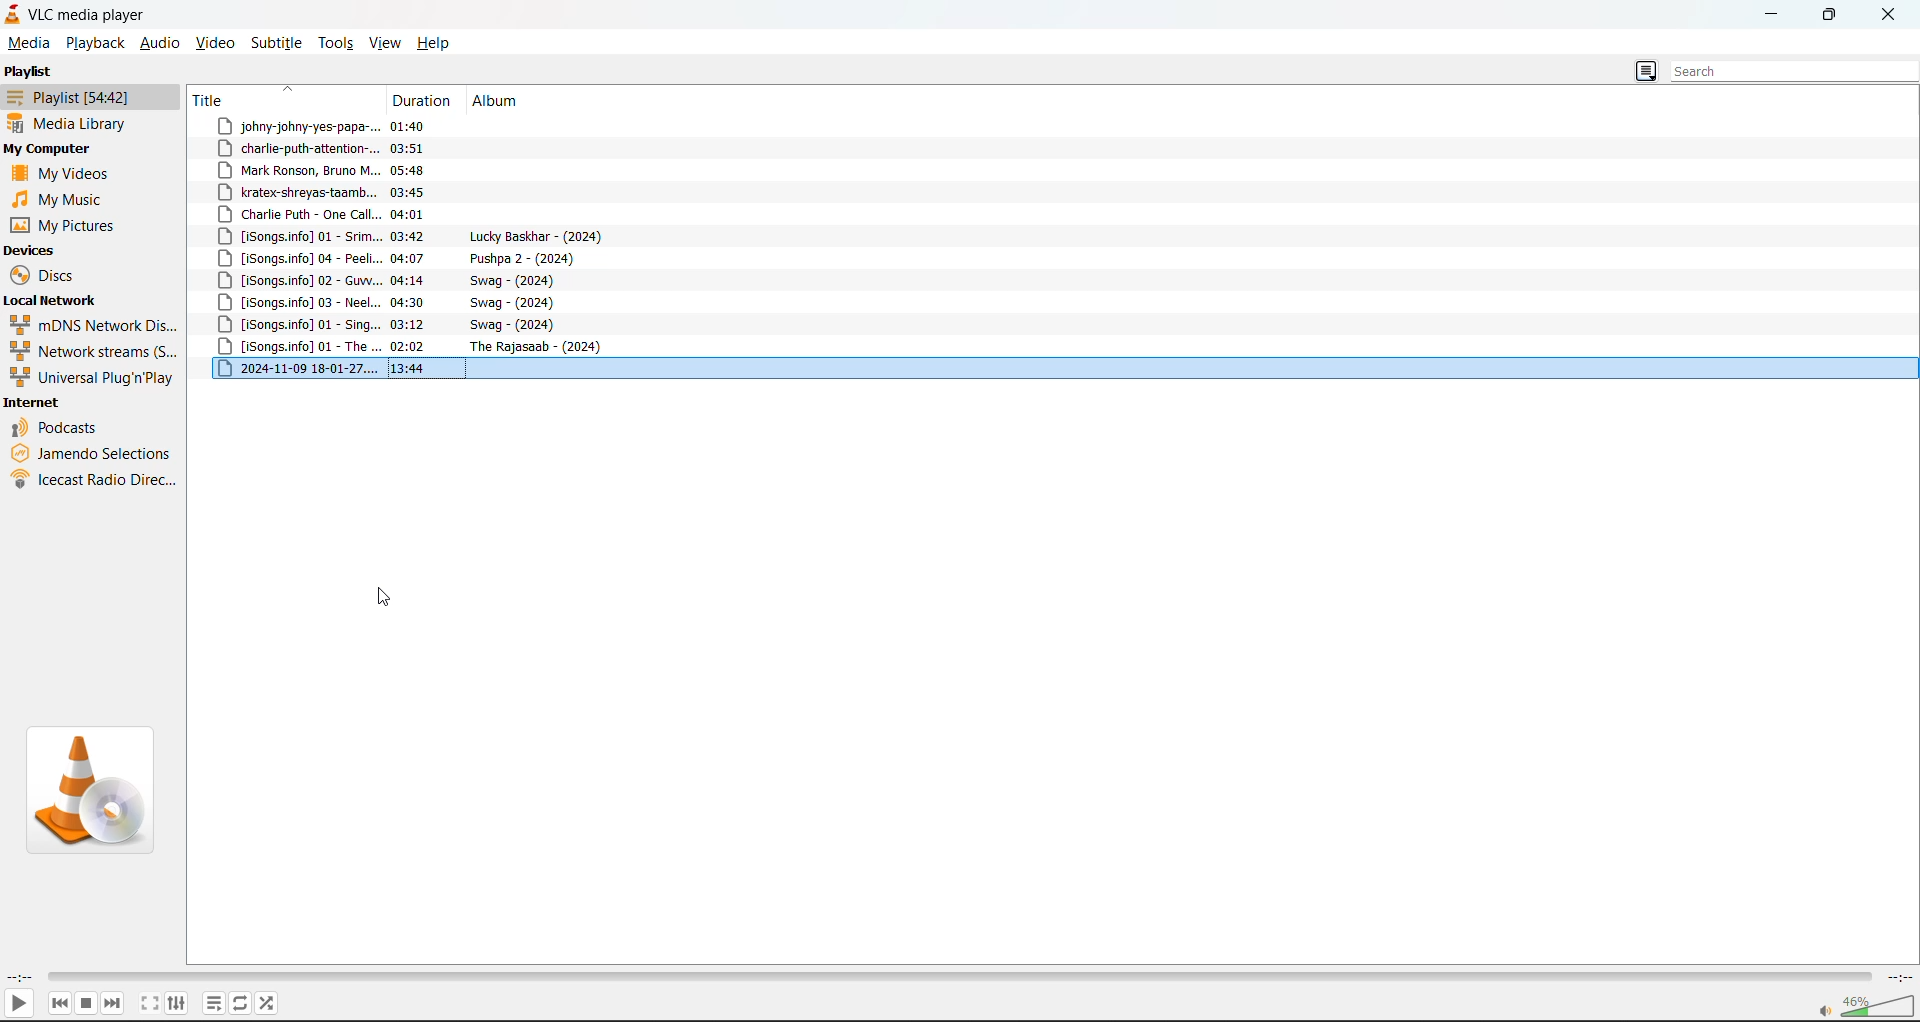  What do you see at coordinates (29, 43) in the screenshot?
I see `media` at bounding box center [29, 43].